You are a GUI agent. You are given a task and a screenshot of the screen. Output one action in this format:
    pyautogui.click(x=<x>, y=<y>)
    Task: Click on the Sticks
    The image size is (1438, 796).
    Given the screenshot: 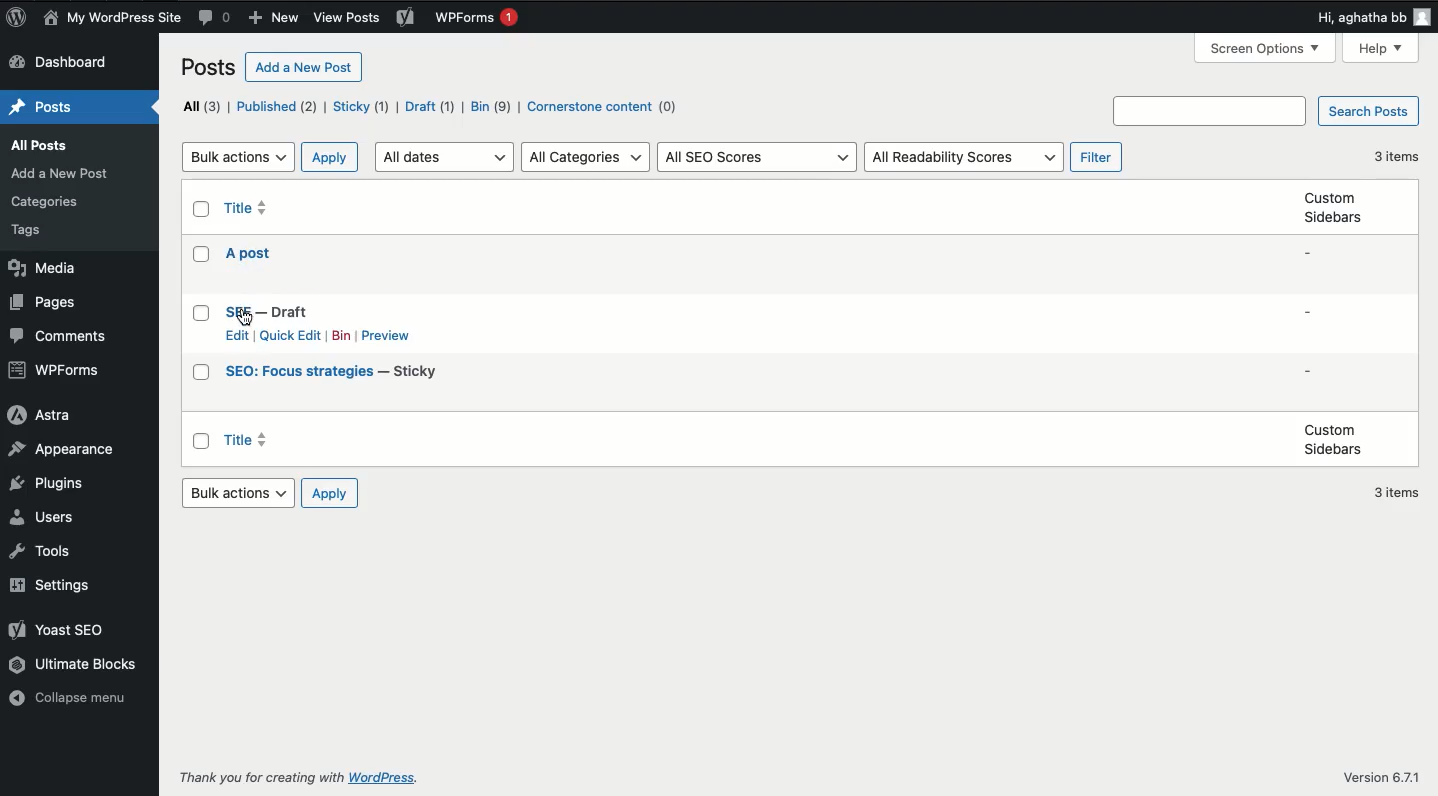 What is the action you would take?
    pyautogui.click(x=361, y=107)
    